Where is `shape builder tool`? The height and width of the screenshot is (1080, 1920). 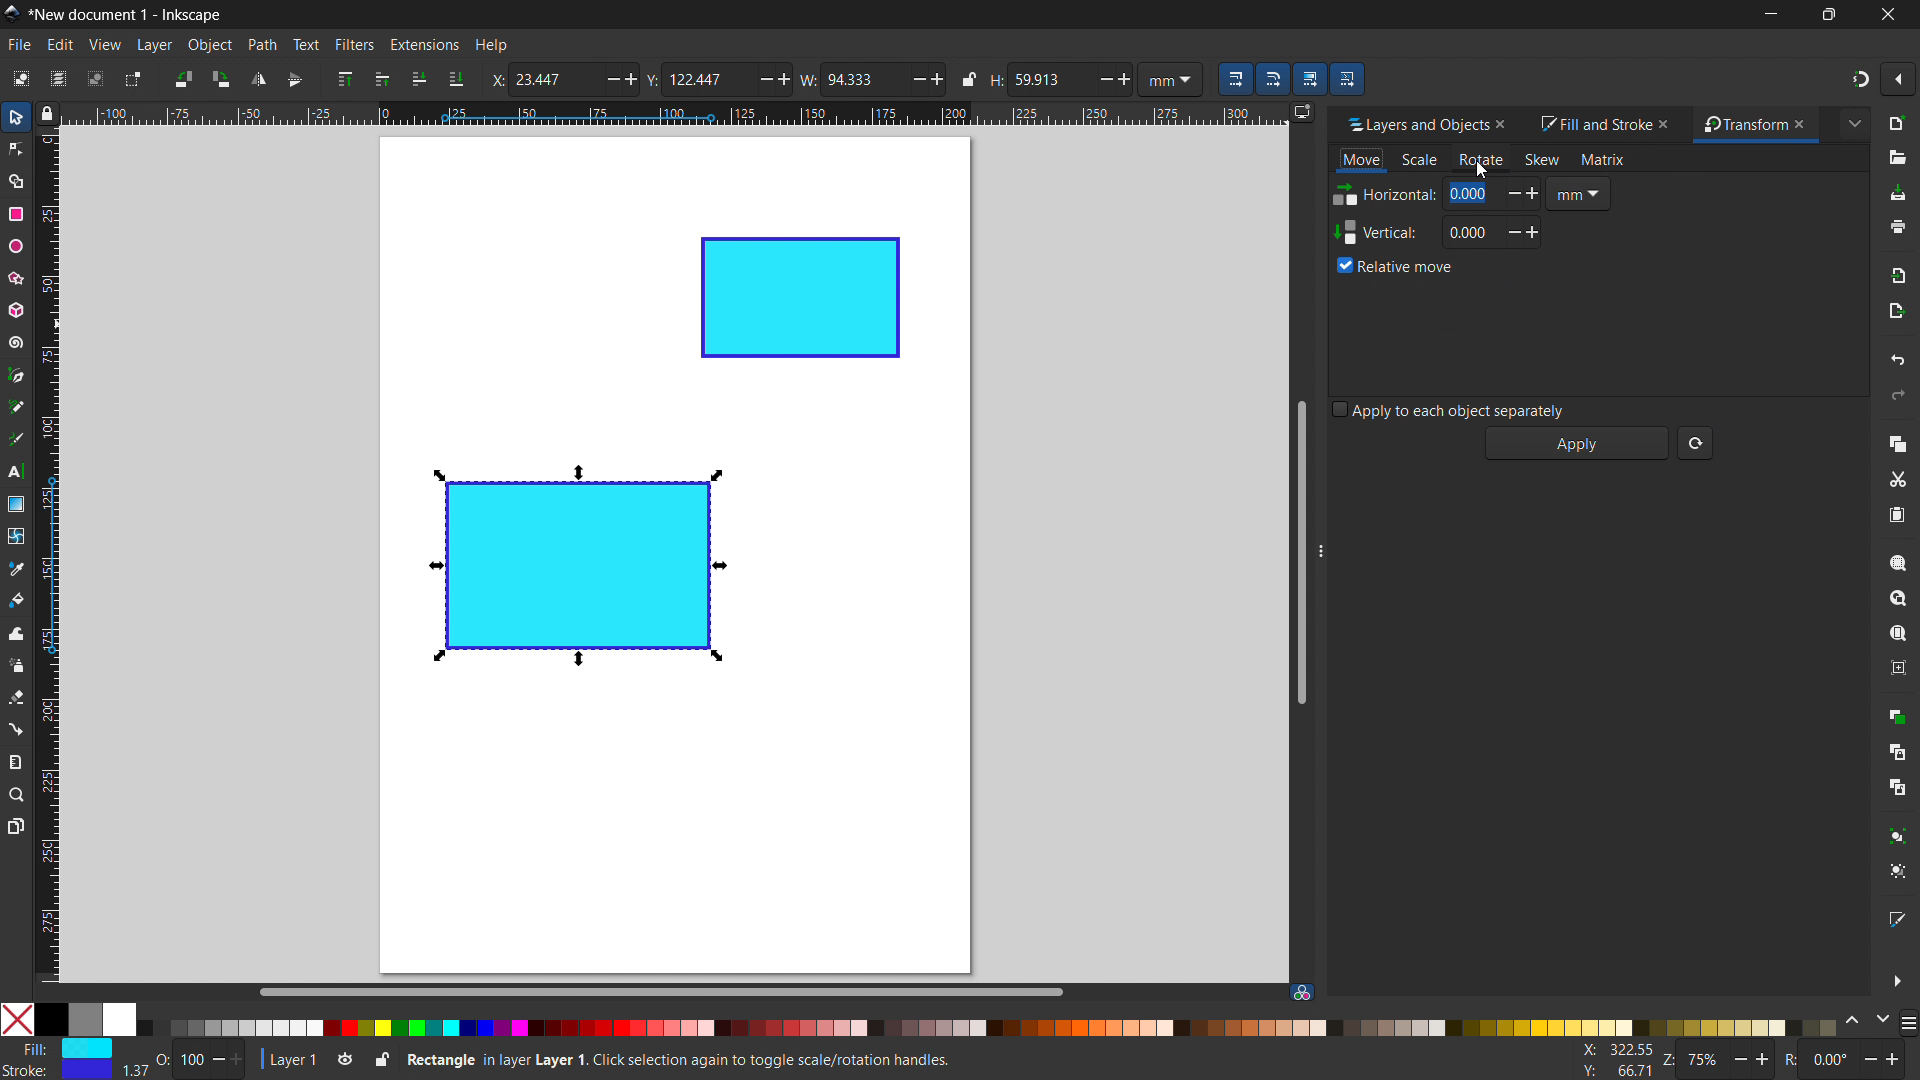 shape builder tool is located at coordinates (13, 180).